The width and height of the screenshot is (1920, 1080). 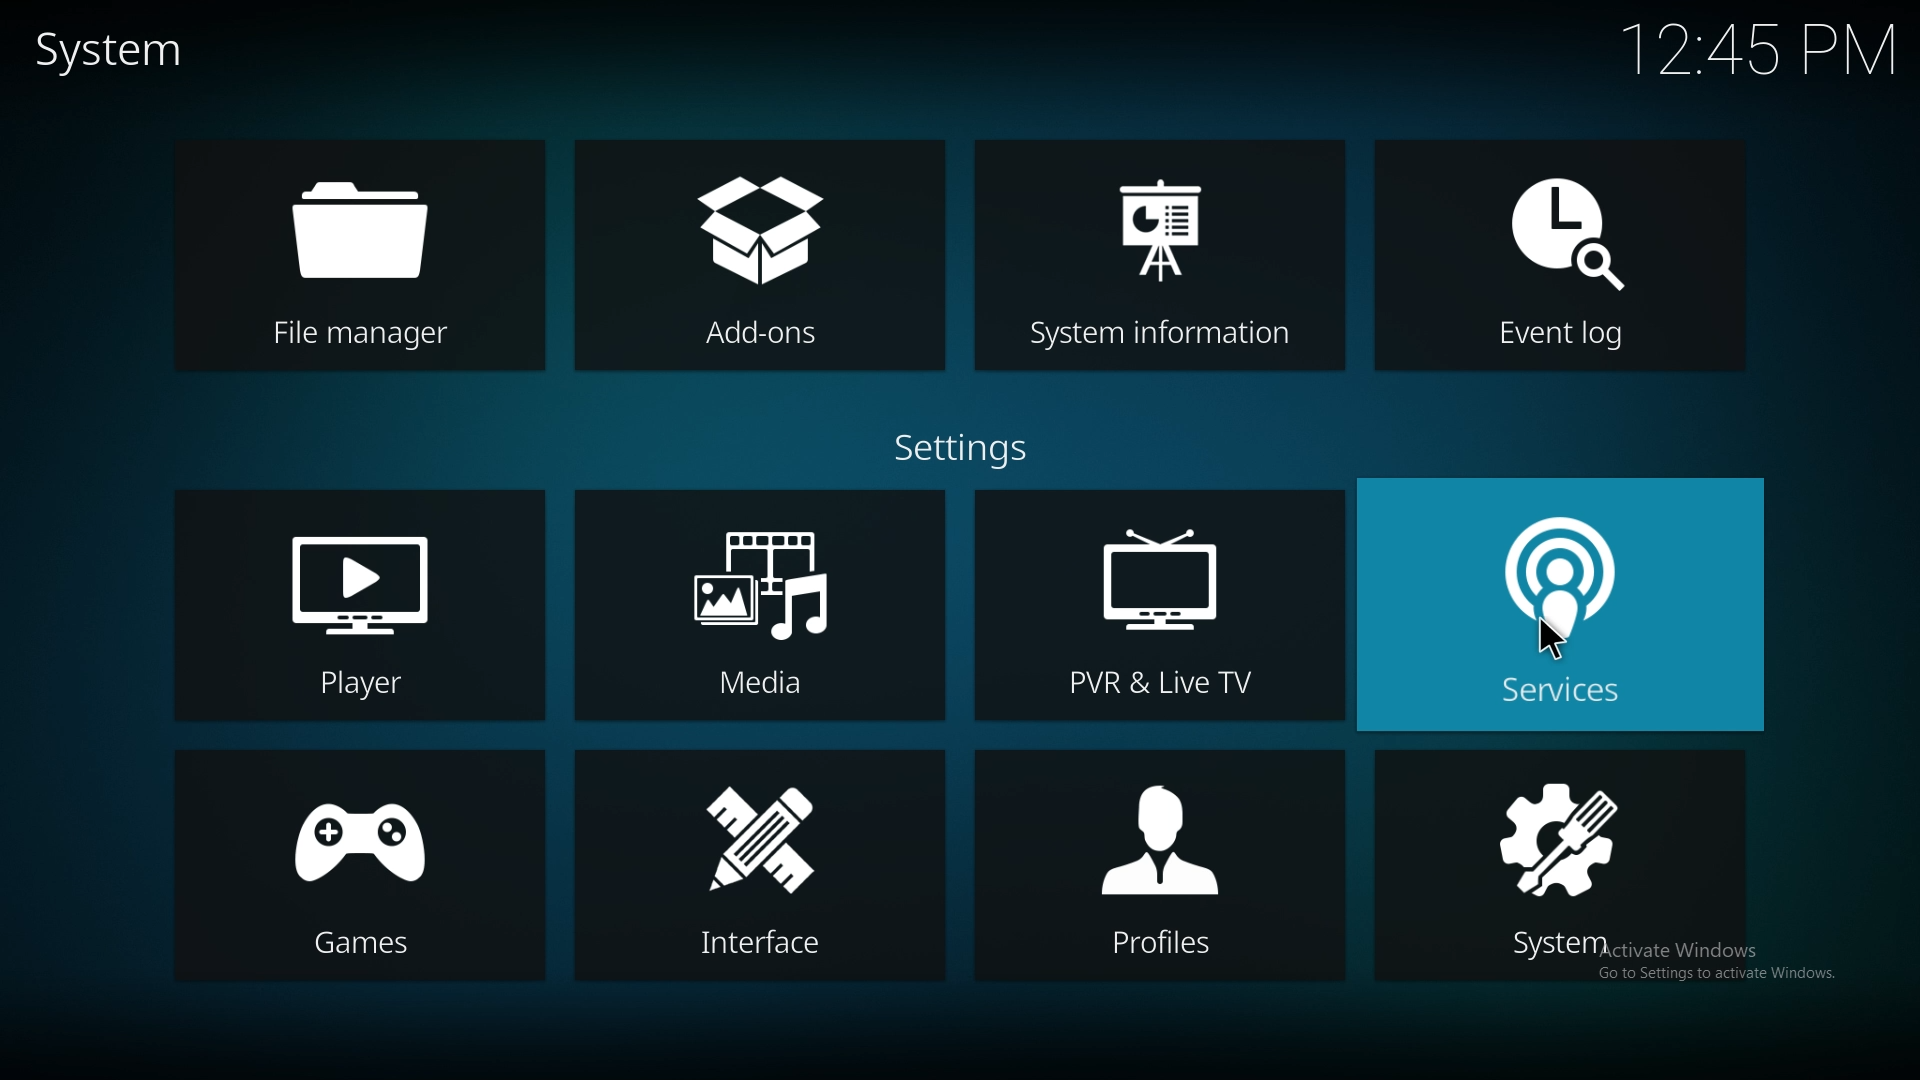 What do you see at coordinates (1551, 640) in the screenshot?
I see `cursor` at bounding box center [1551, 640].